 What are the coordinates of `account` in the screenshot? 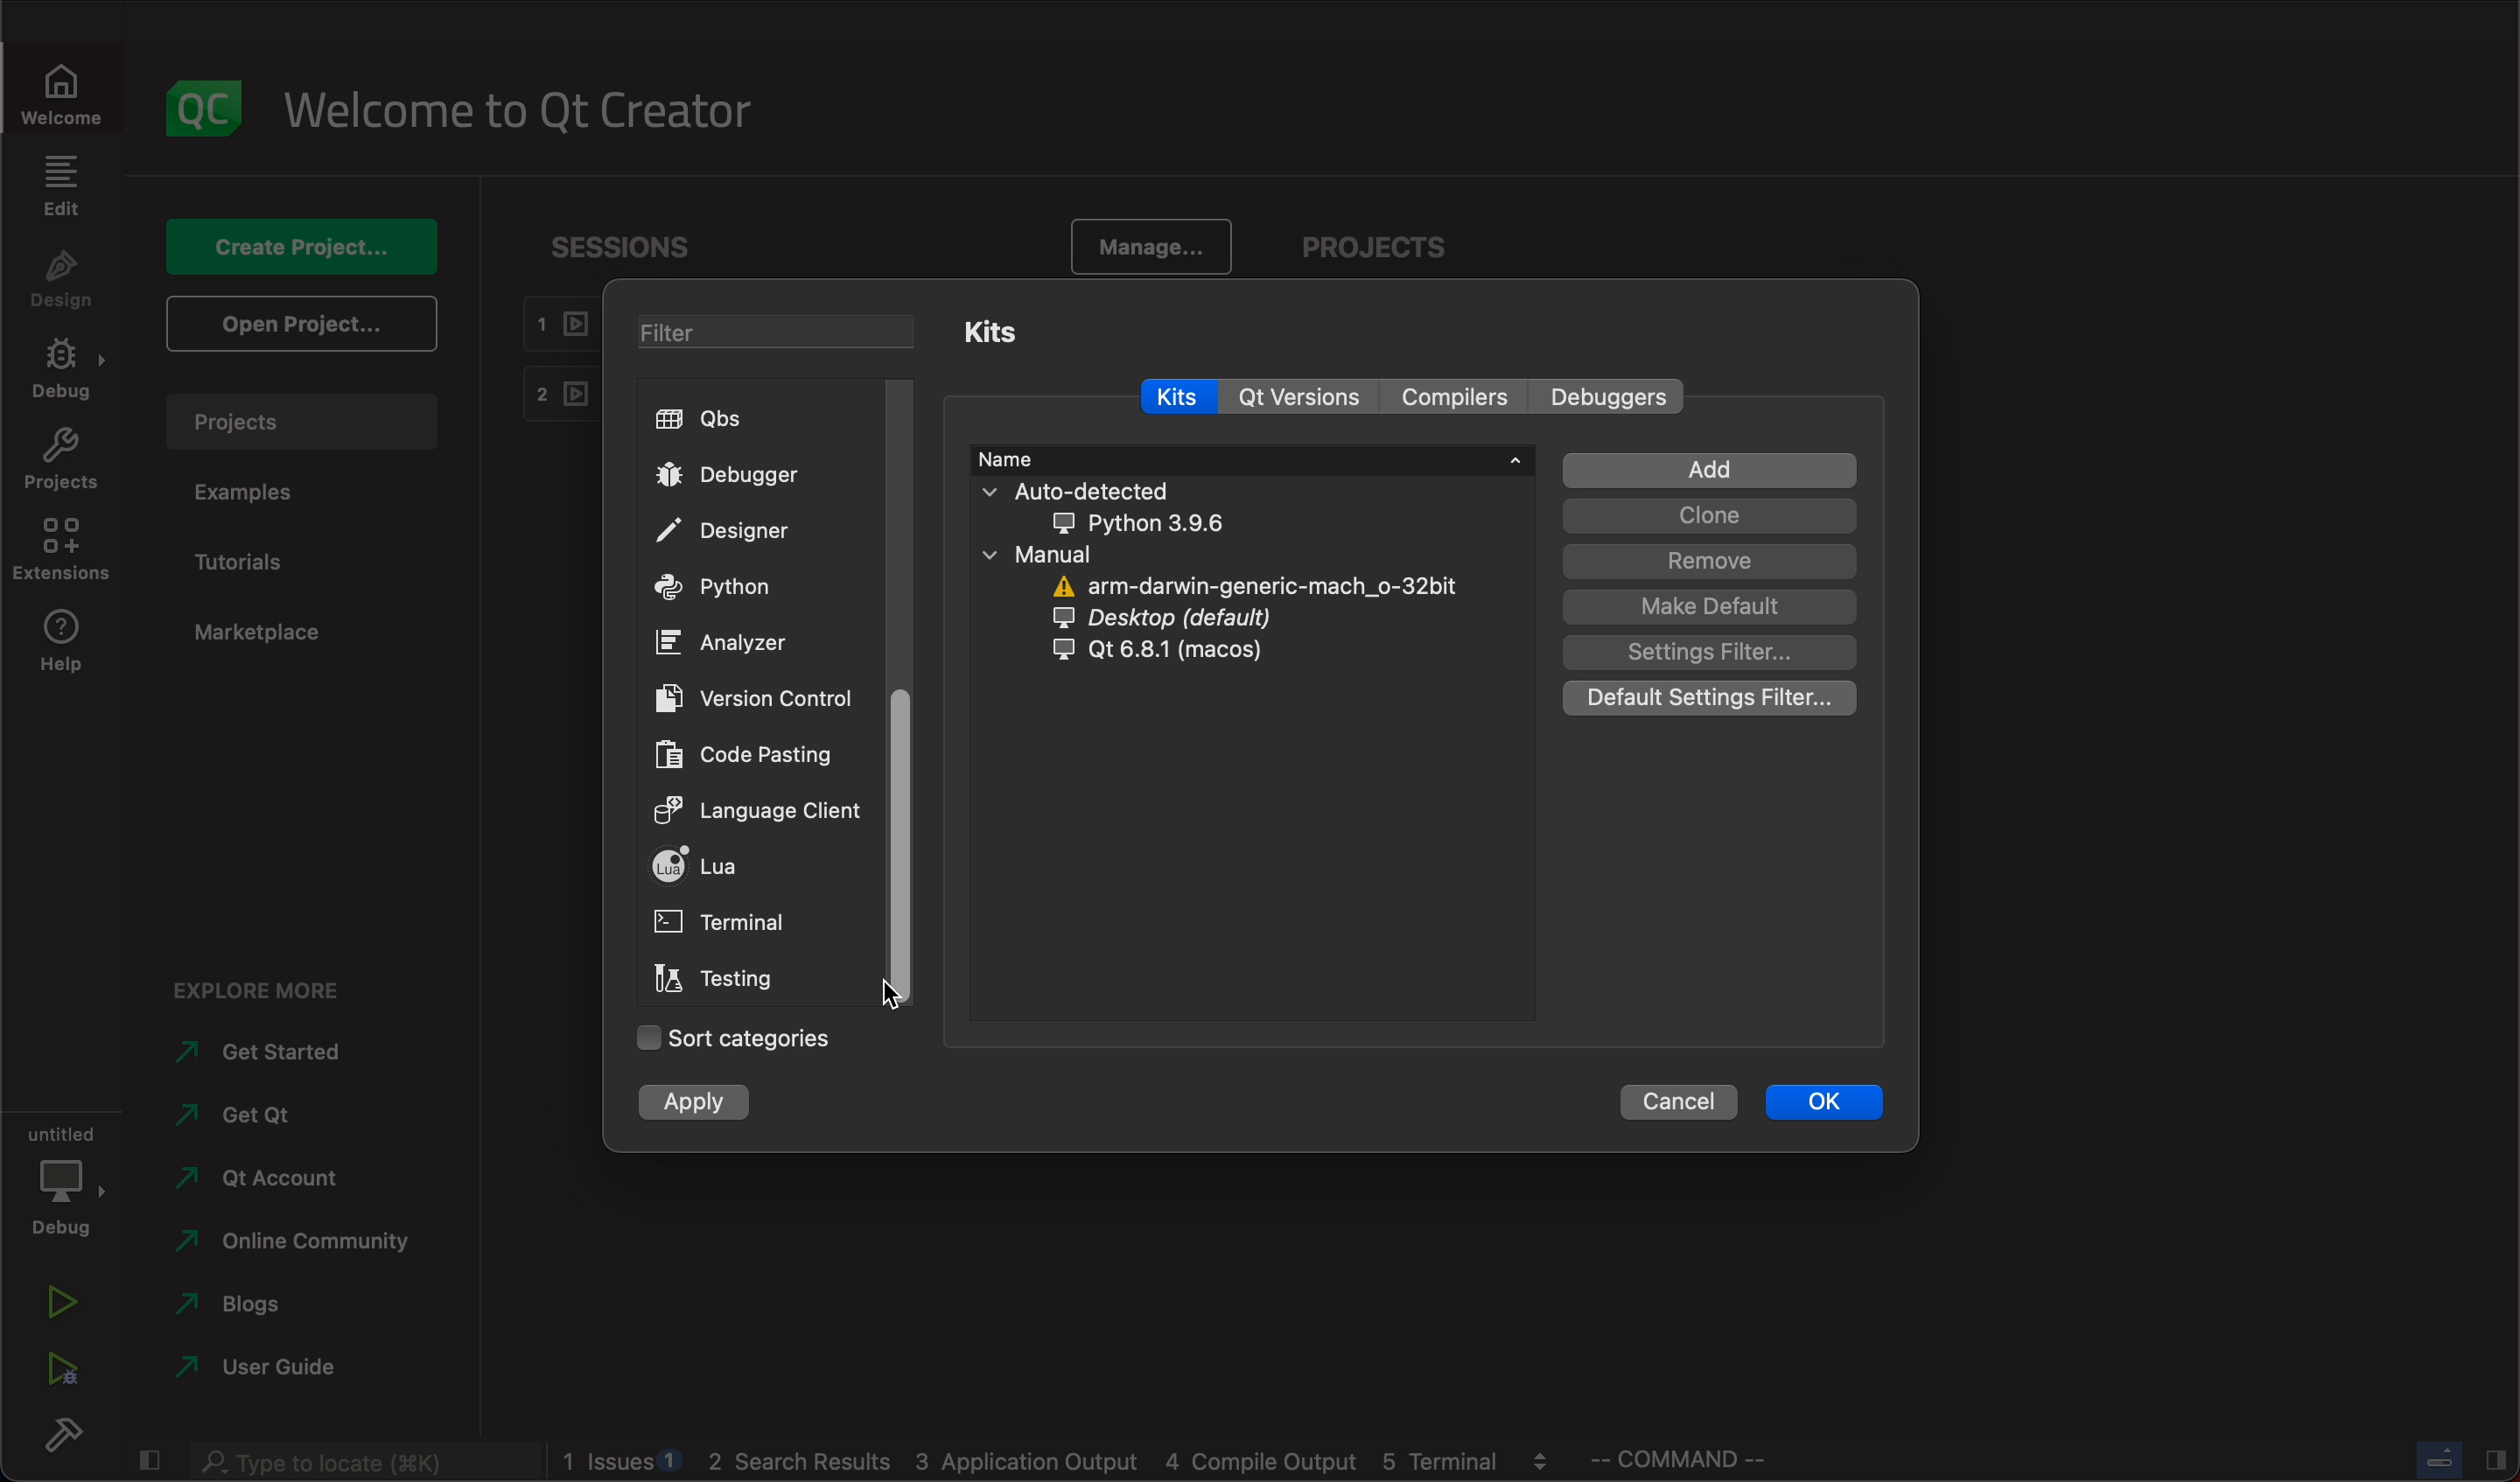 It's located at (259, 1182).